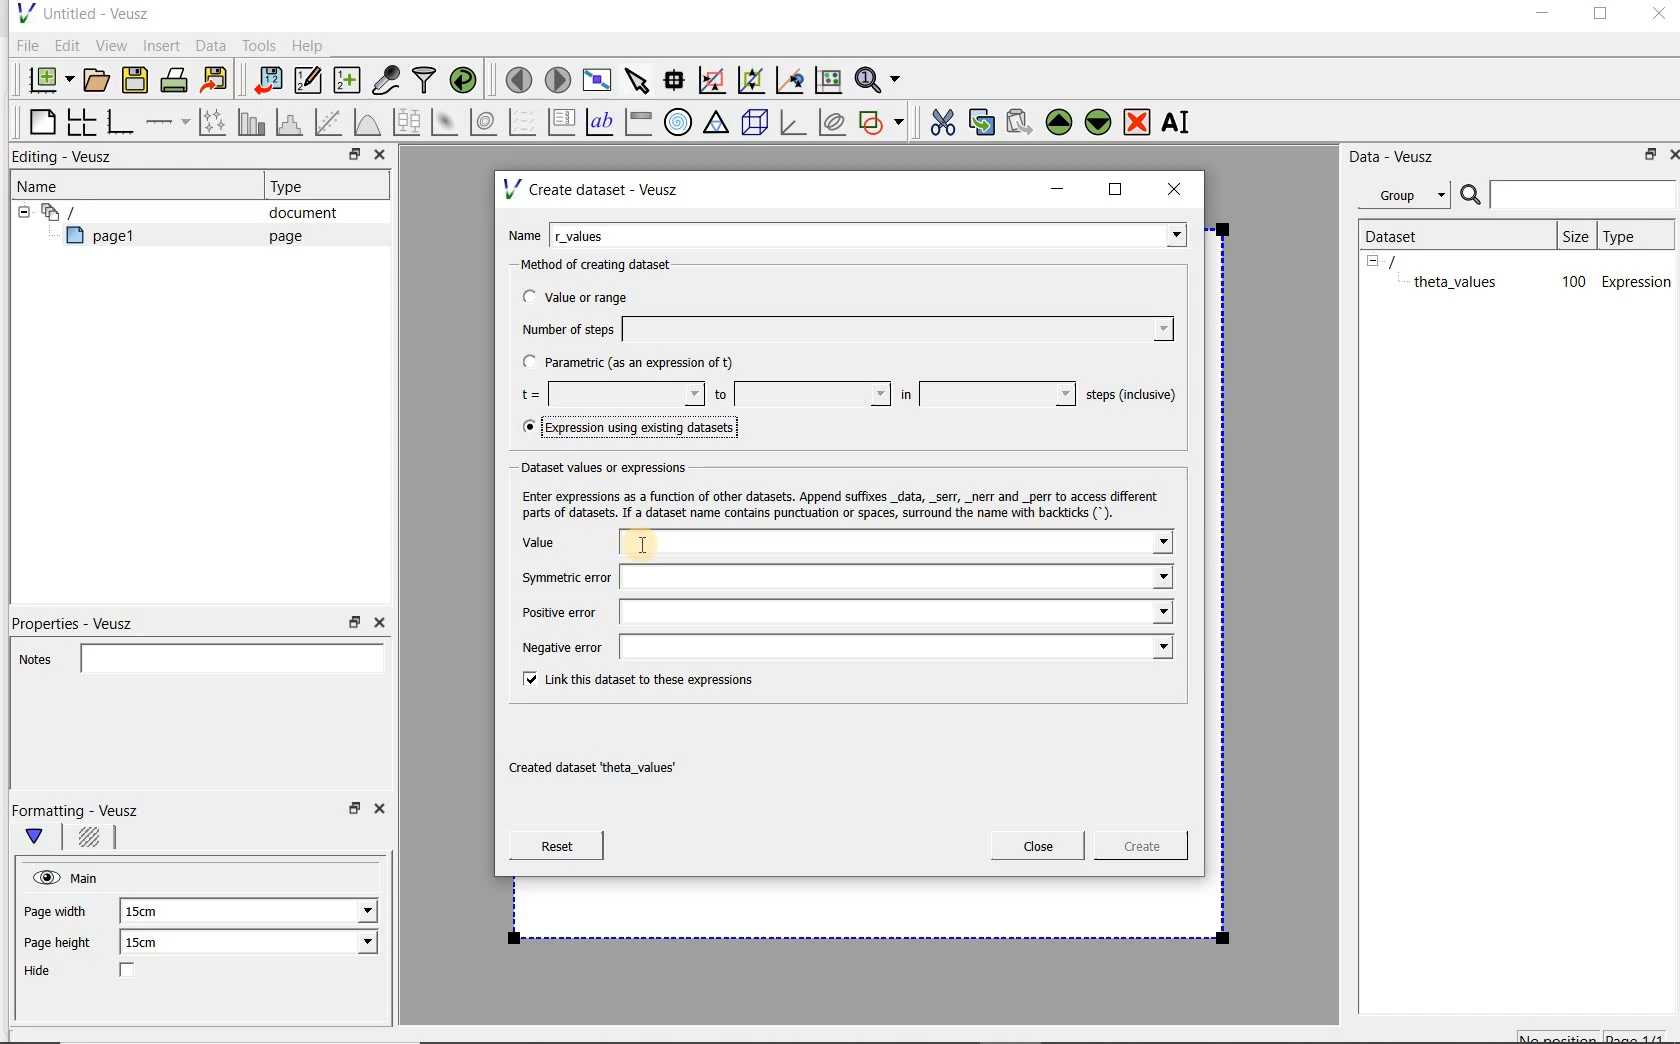 The height and width of the screenshot is (1044, 1680). Describe the element at coordinates (352, 814) in the screenshot. I see `restore down` at that location.